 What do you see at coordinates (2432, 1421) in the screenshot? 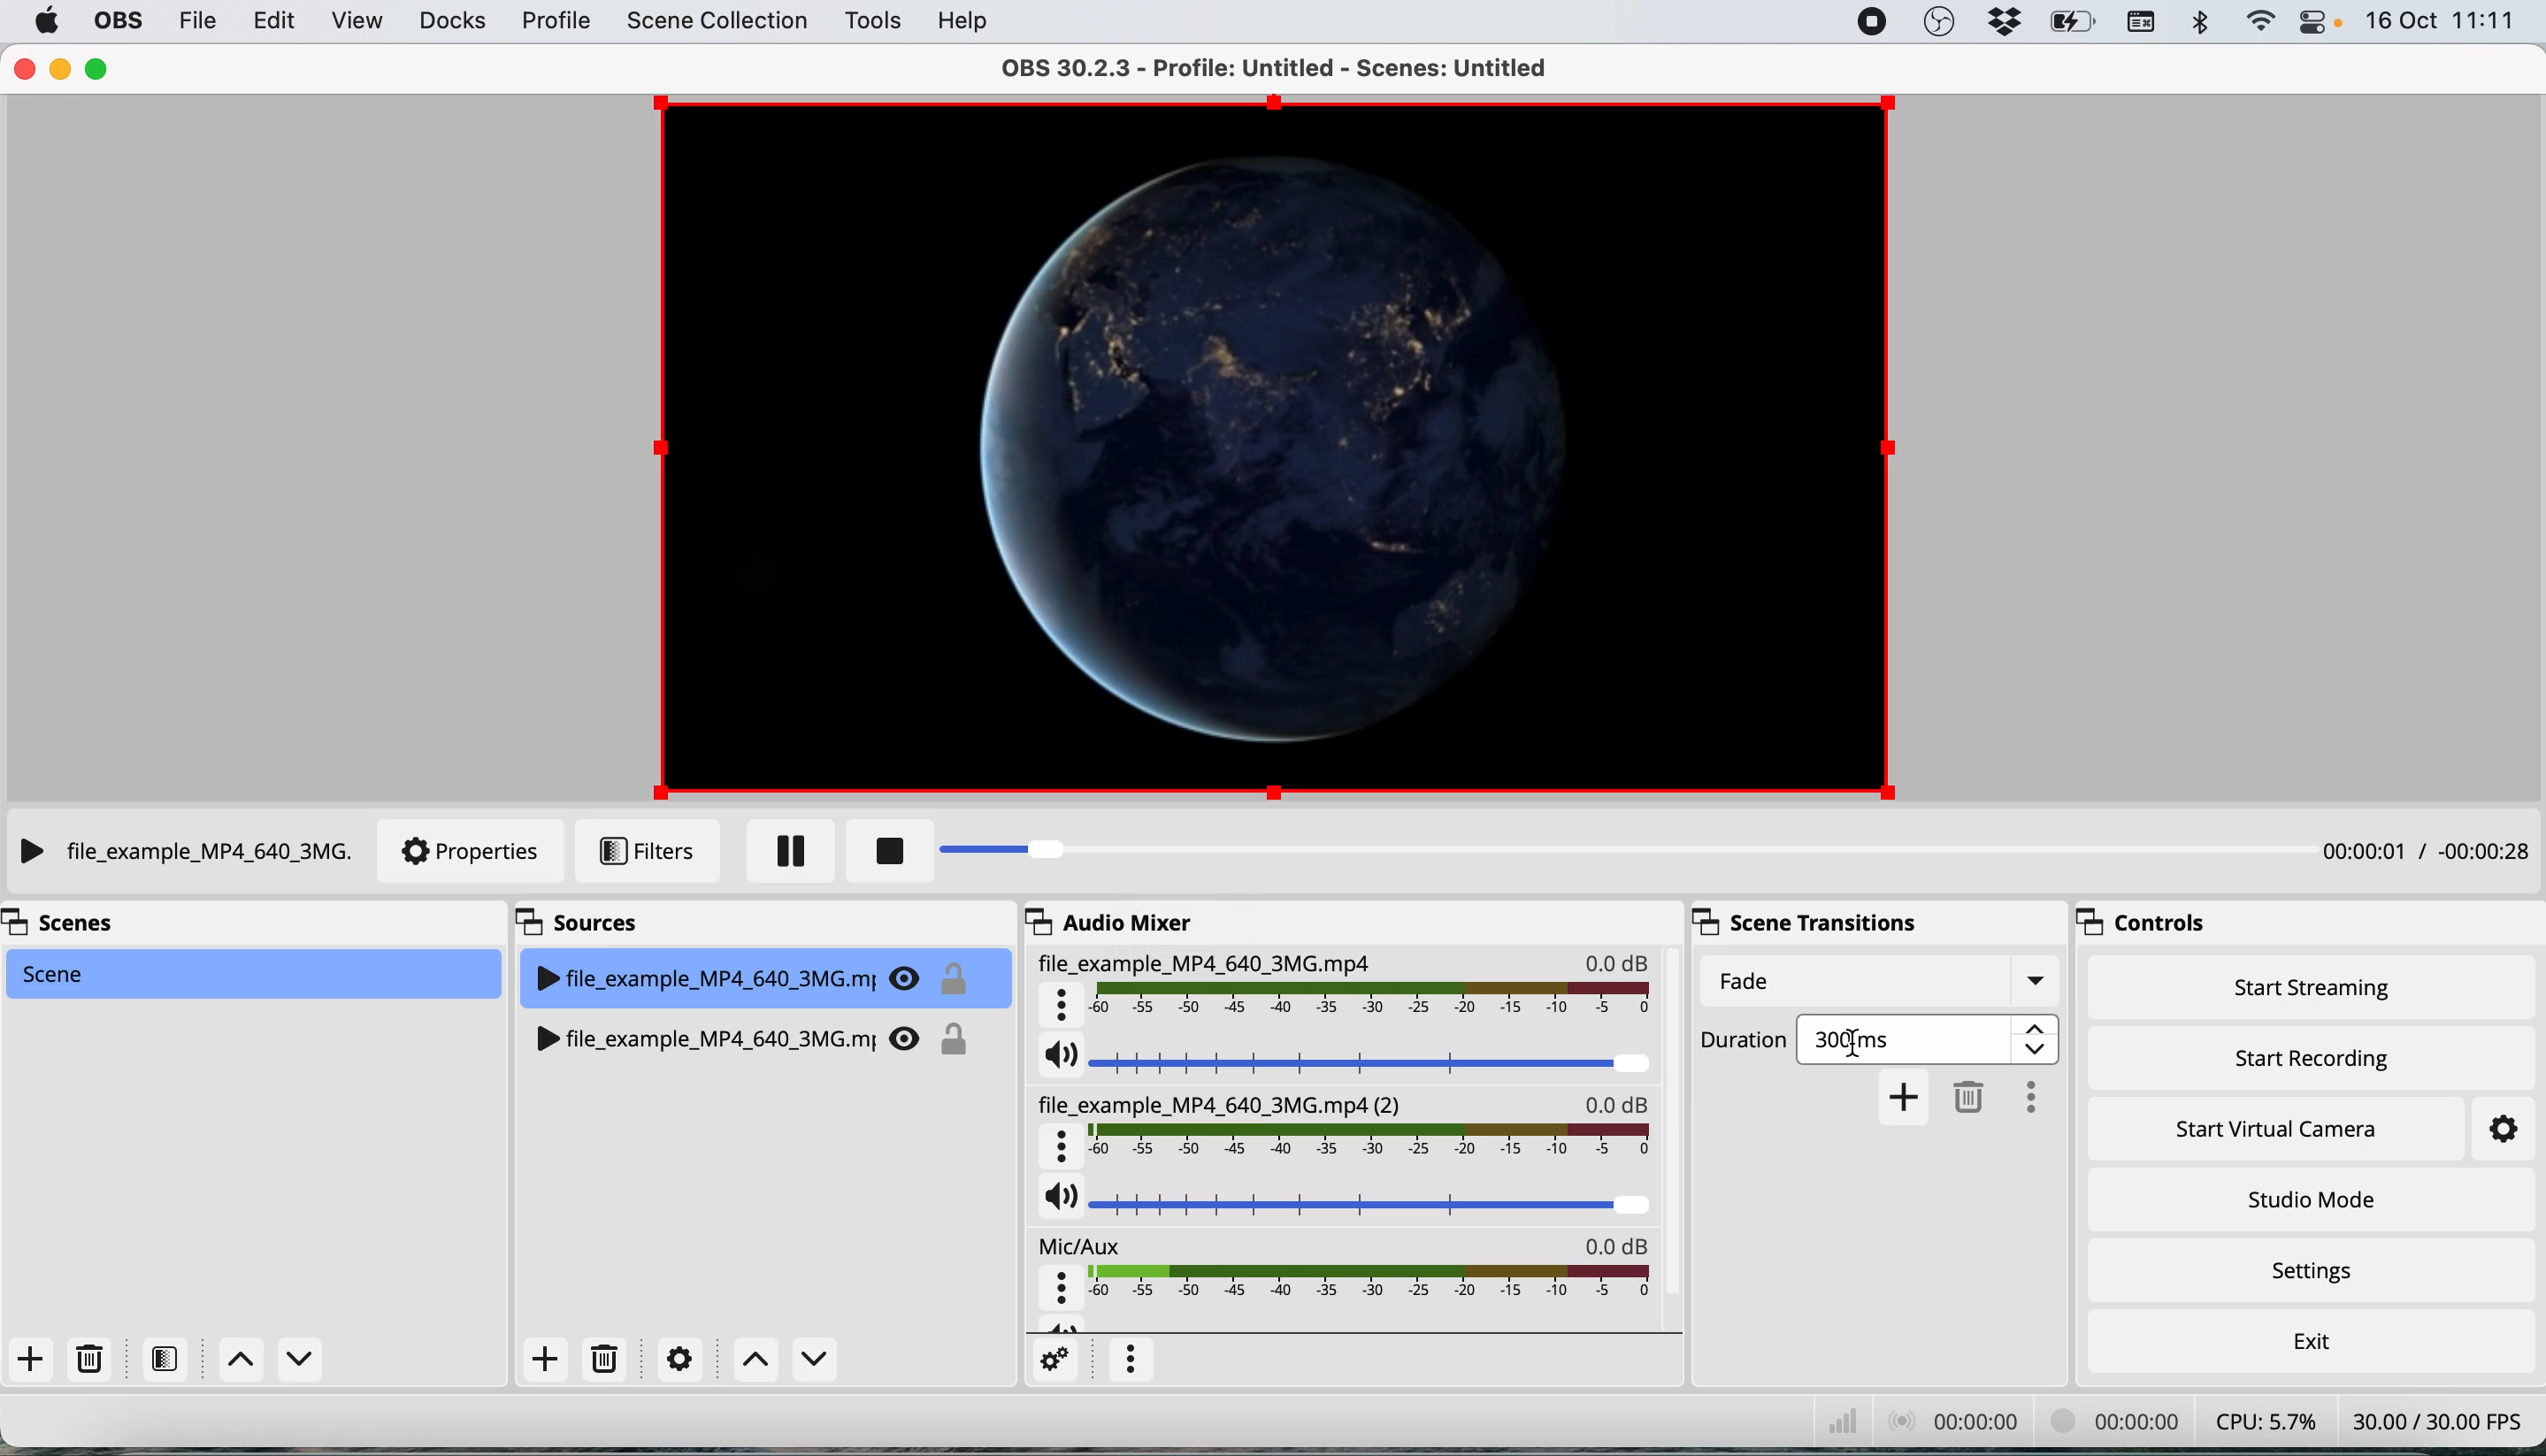
I see `frames per second` at bounding box center [2432, 1421].